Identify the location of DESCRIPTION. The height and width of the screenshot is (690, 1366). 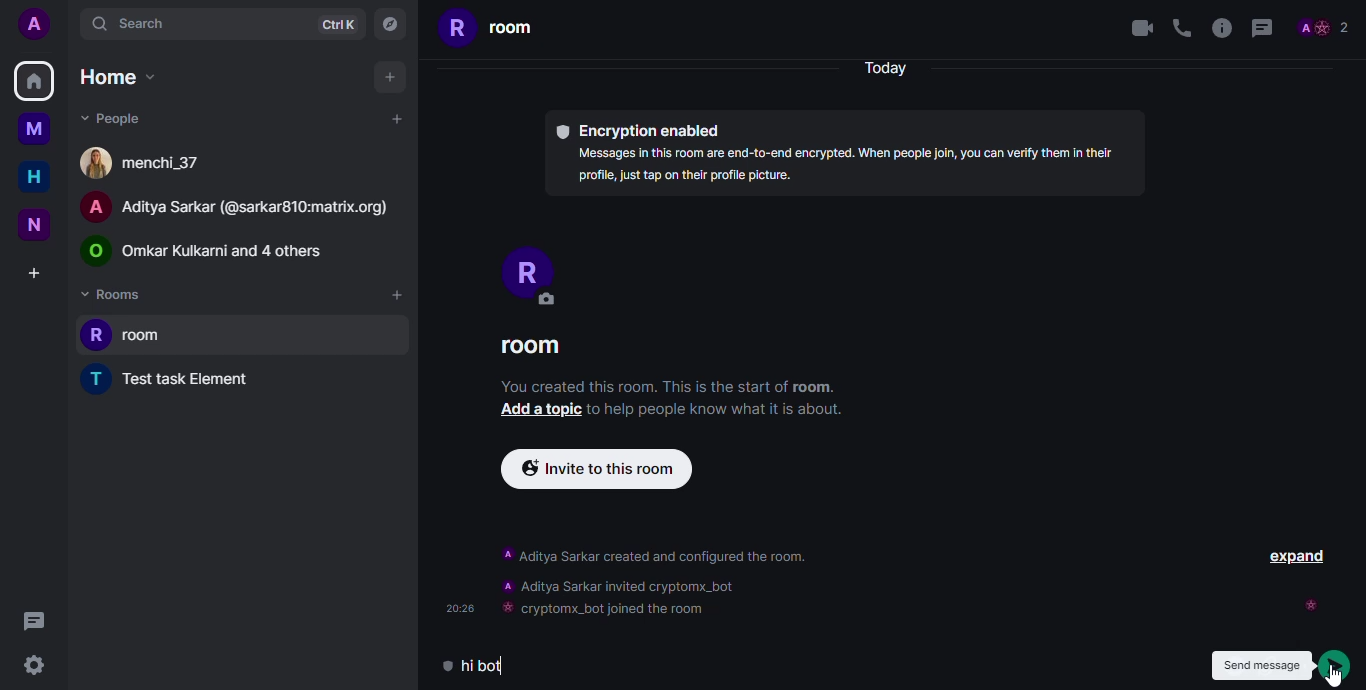
(676, 557).